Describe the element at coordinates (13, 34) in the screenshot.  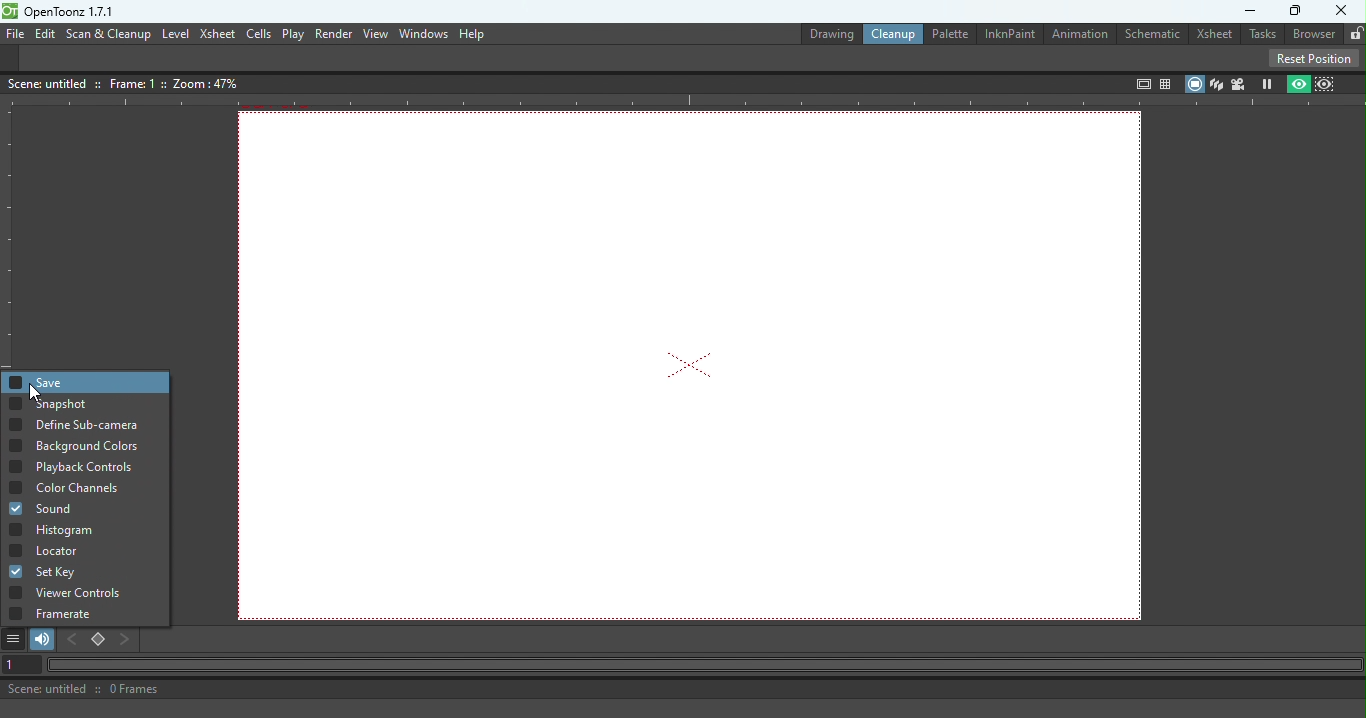
I see `File` at that location.